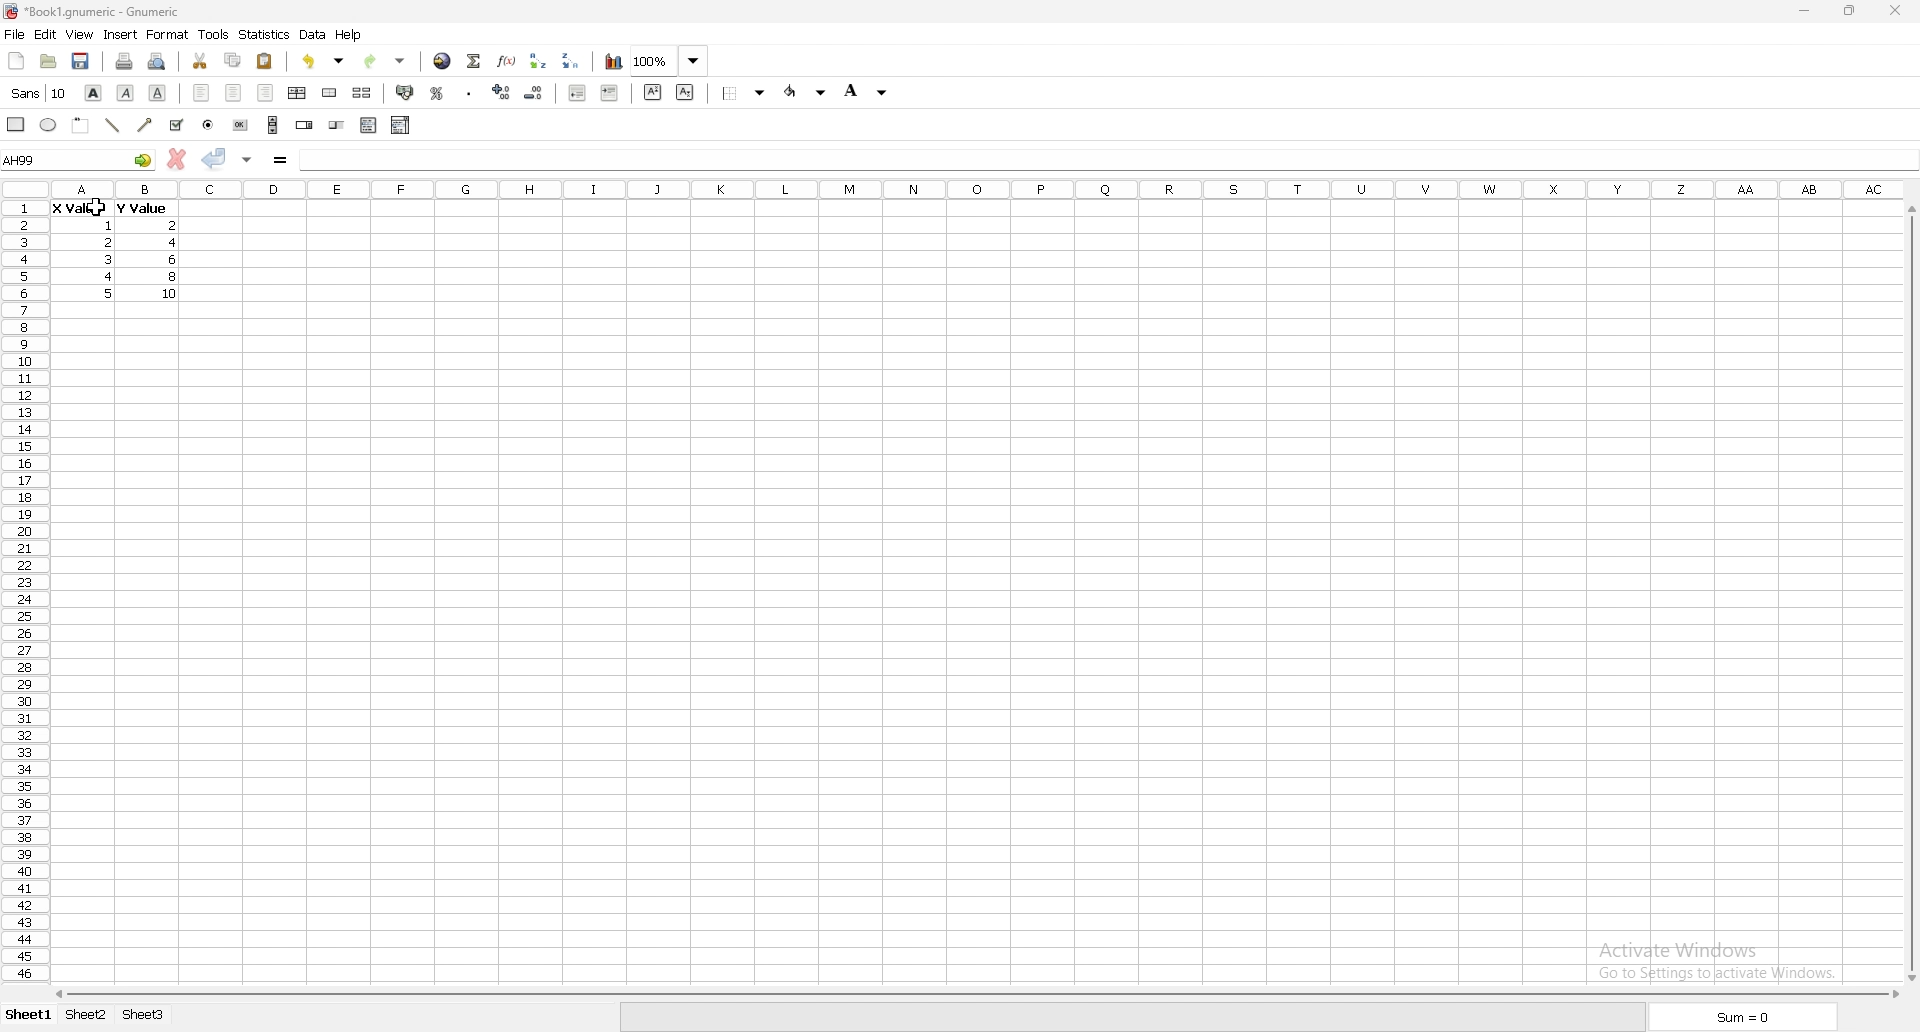 This screenshot has width=1920, height=1032. What do you see at coordinates (92, 11) in the screenshot?
I see `file name` at bounding box center [92, 11].